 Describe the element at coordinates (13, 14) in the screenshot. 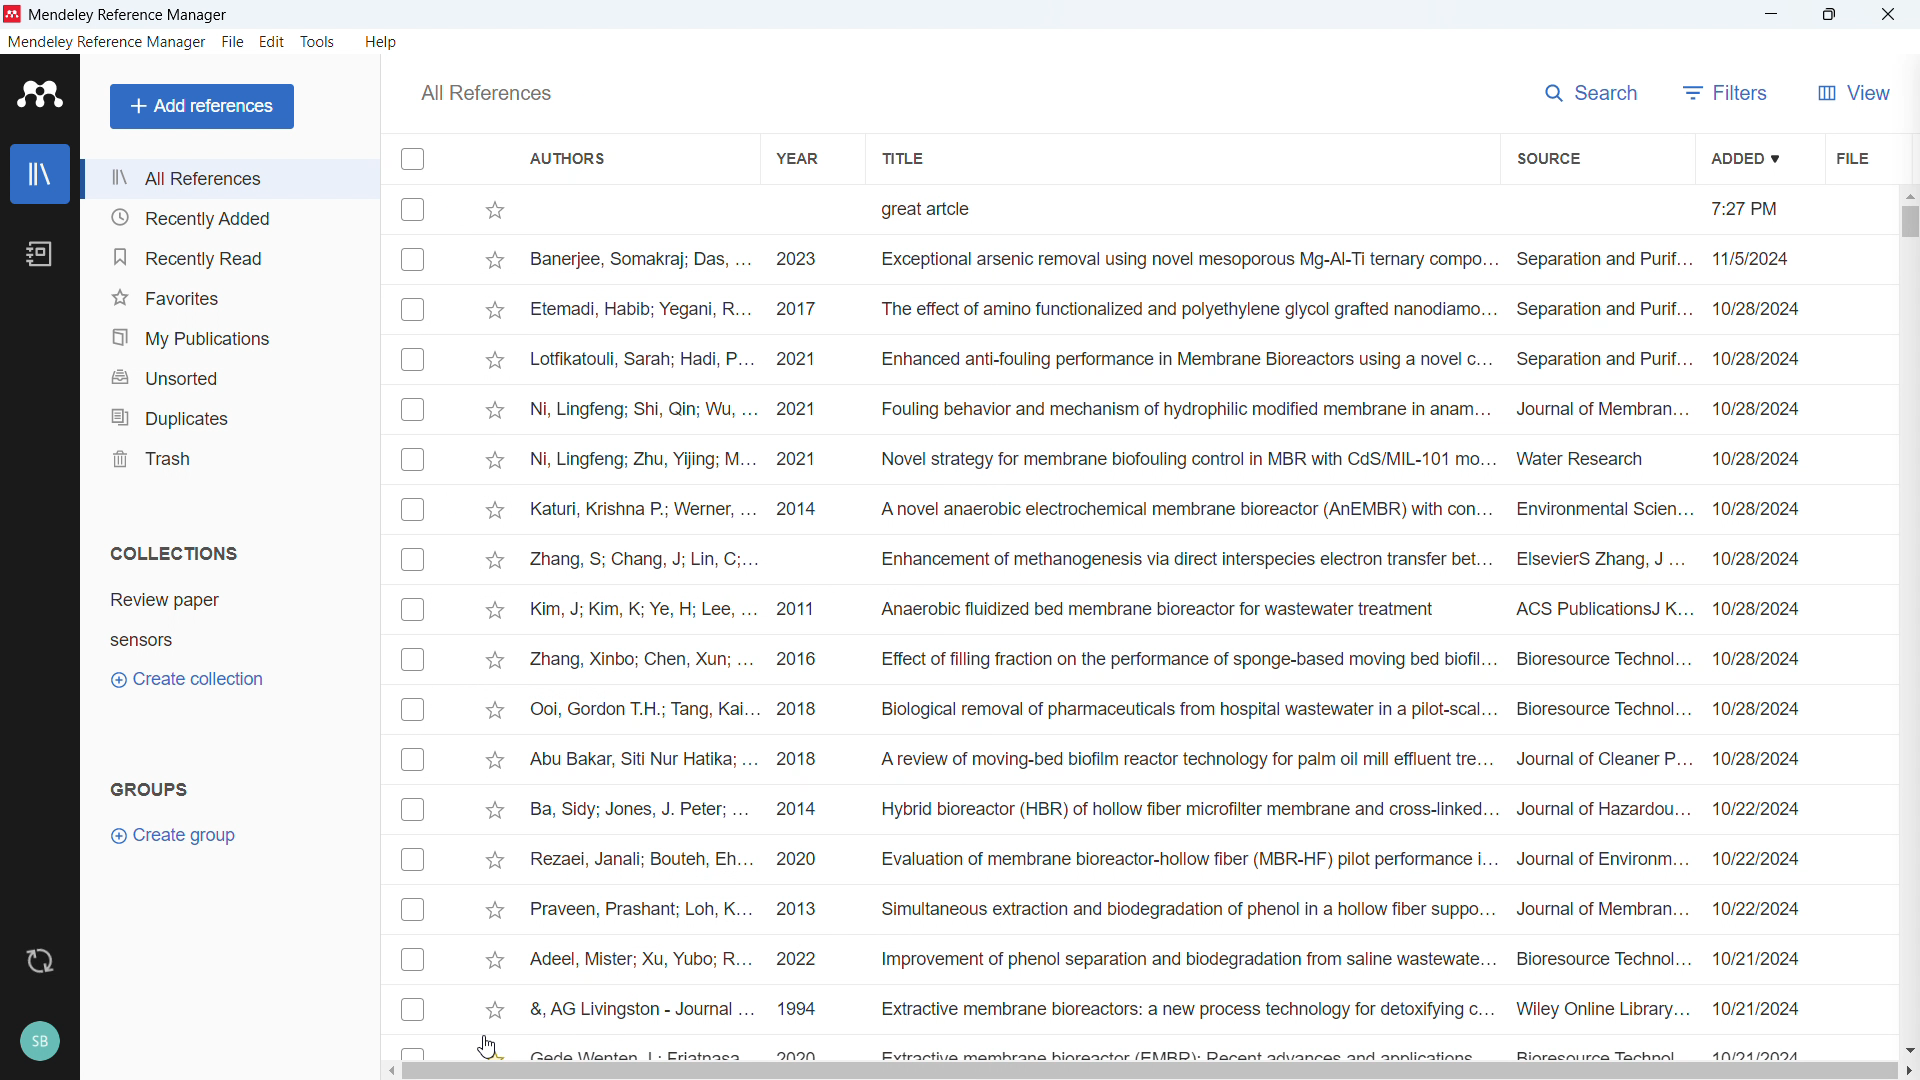

I see `logo` at that location.